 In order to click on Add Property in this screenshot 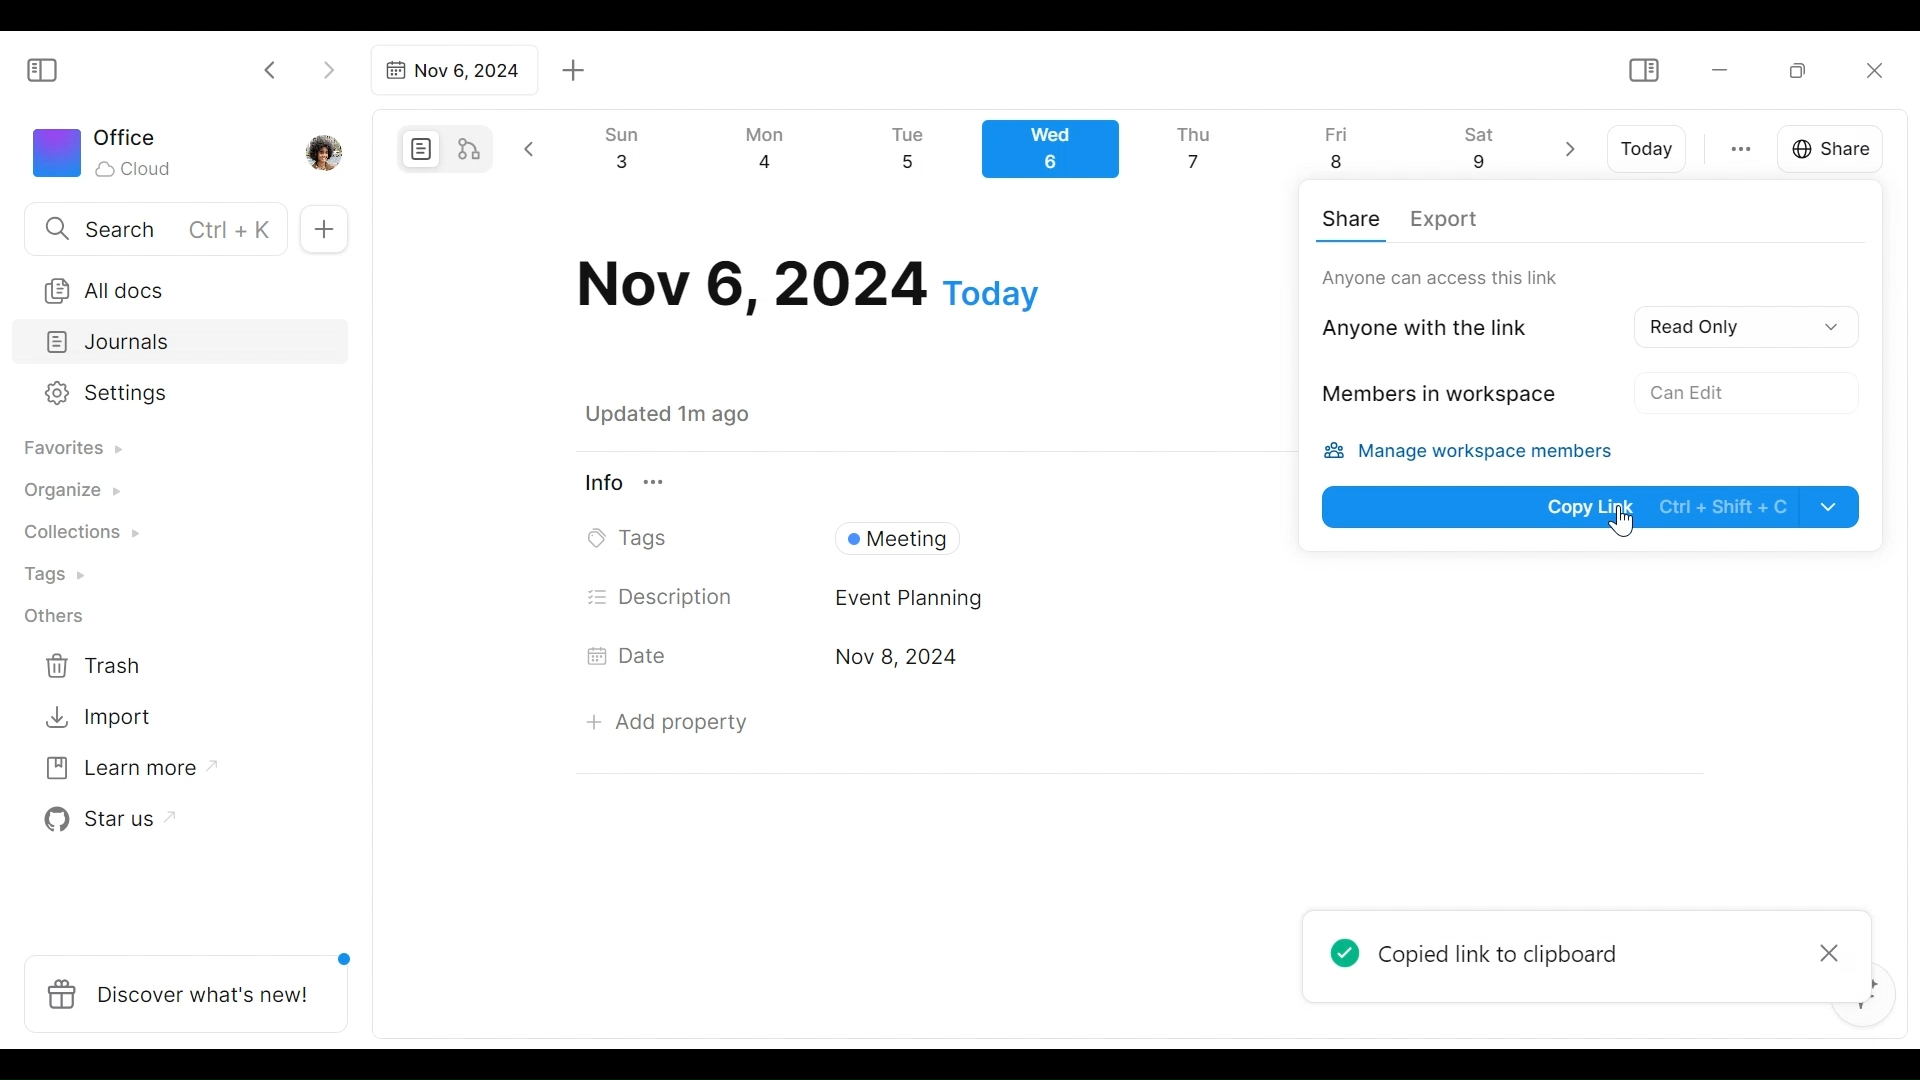, I will do `click(667, 722)`.